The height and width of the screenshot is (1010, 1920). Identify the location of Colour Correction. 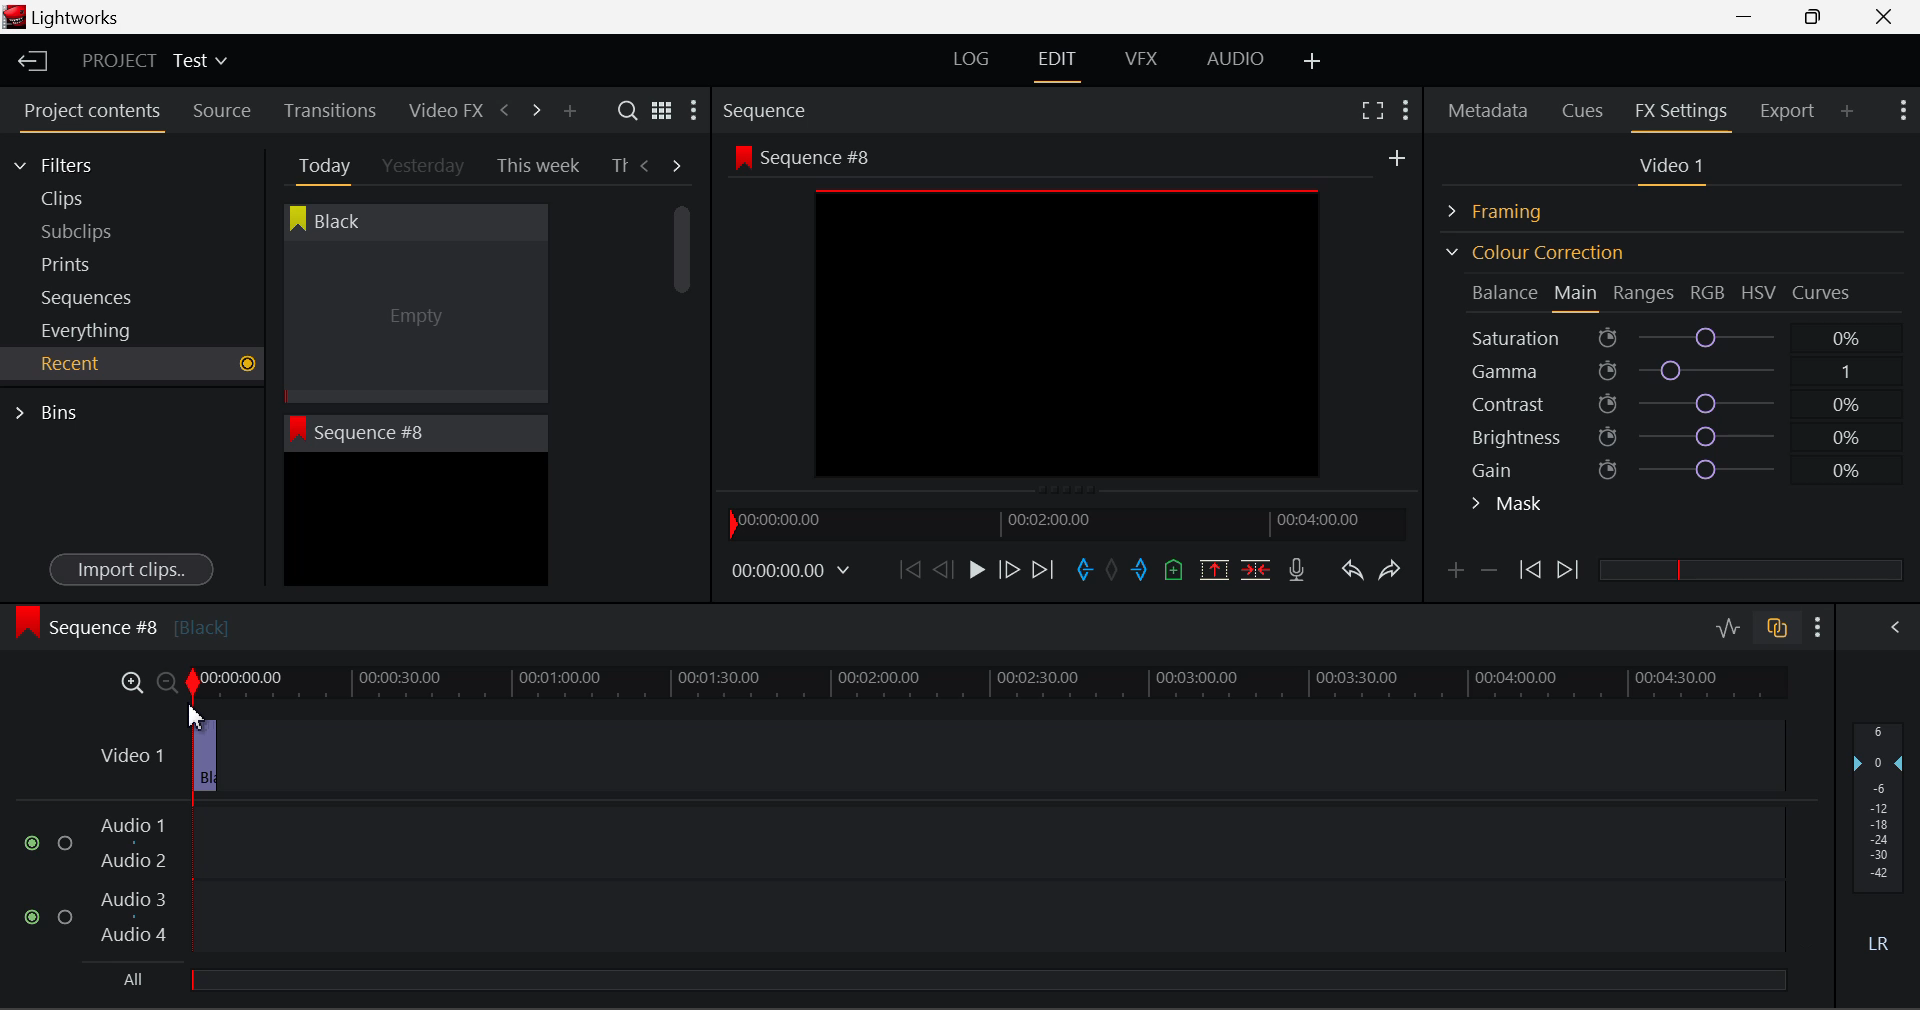
(1534, 252).